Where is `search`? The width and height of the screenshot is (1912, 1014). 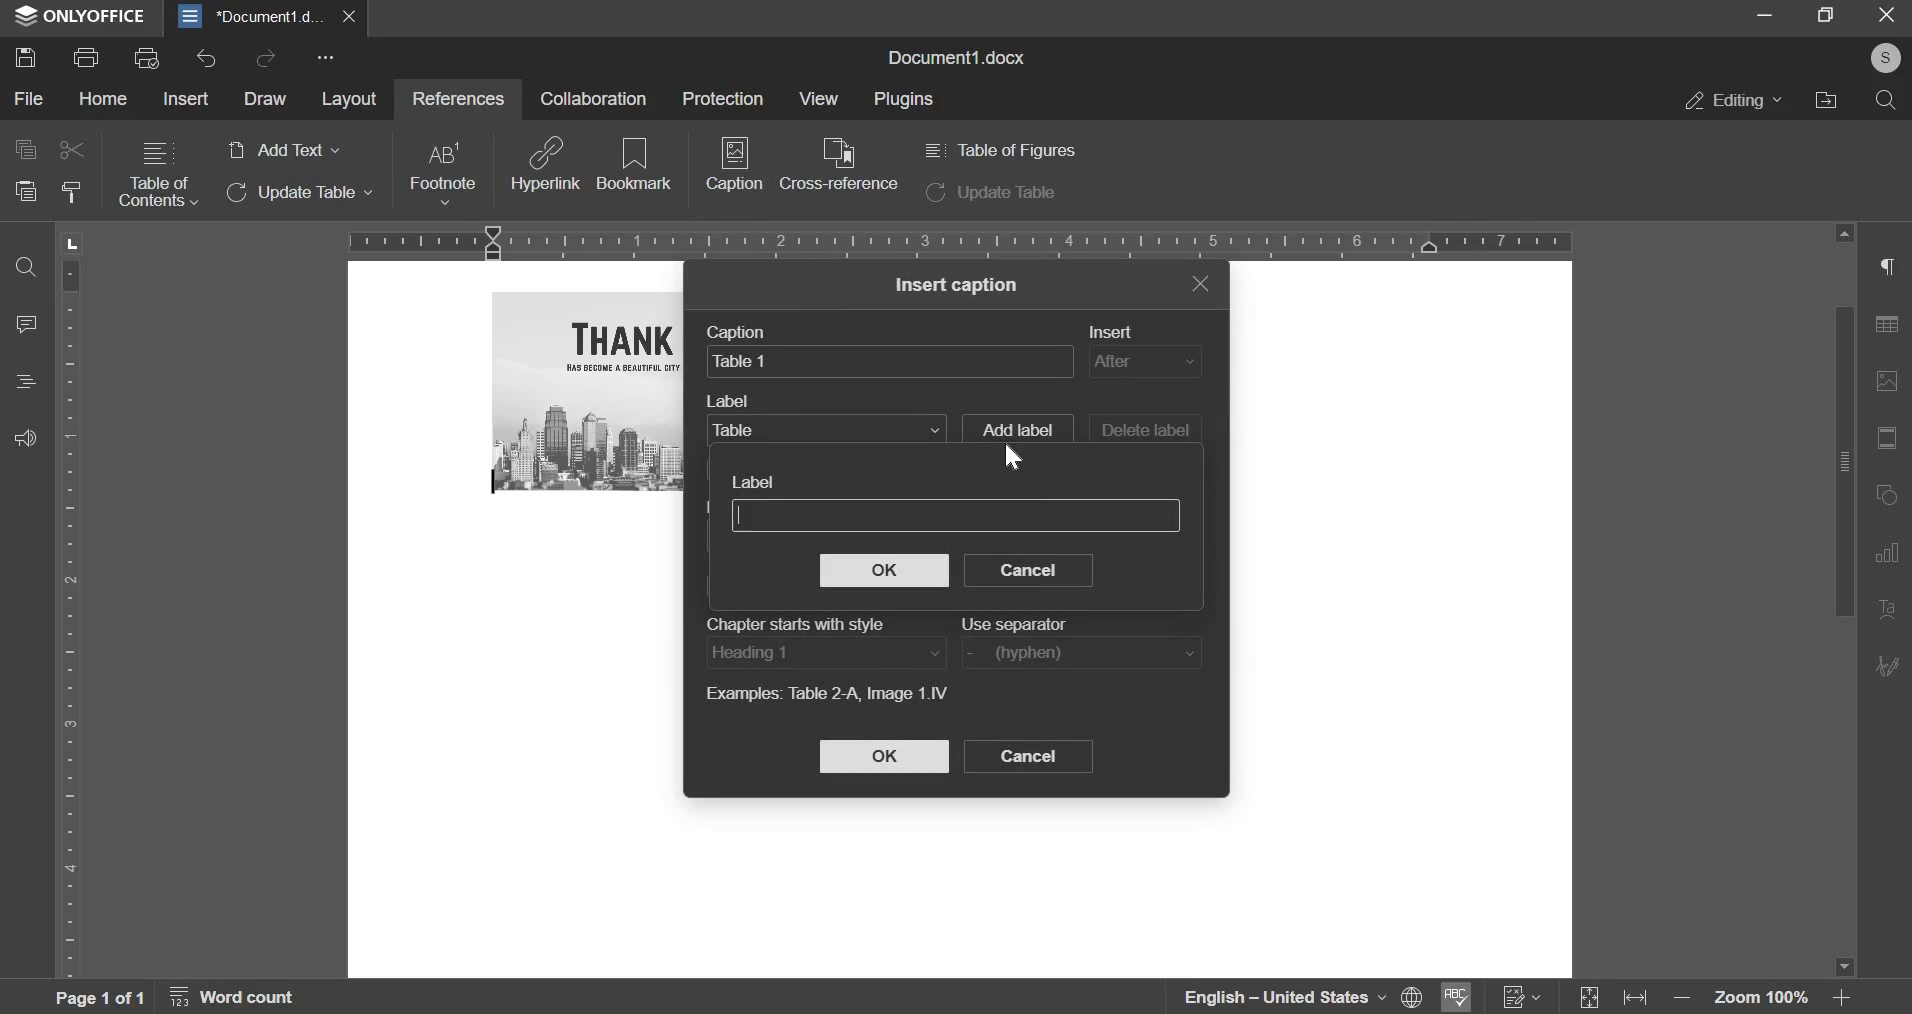
search is located at coordinates (1886, 100).